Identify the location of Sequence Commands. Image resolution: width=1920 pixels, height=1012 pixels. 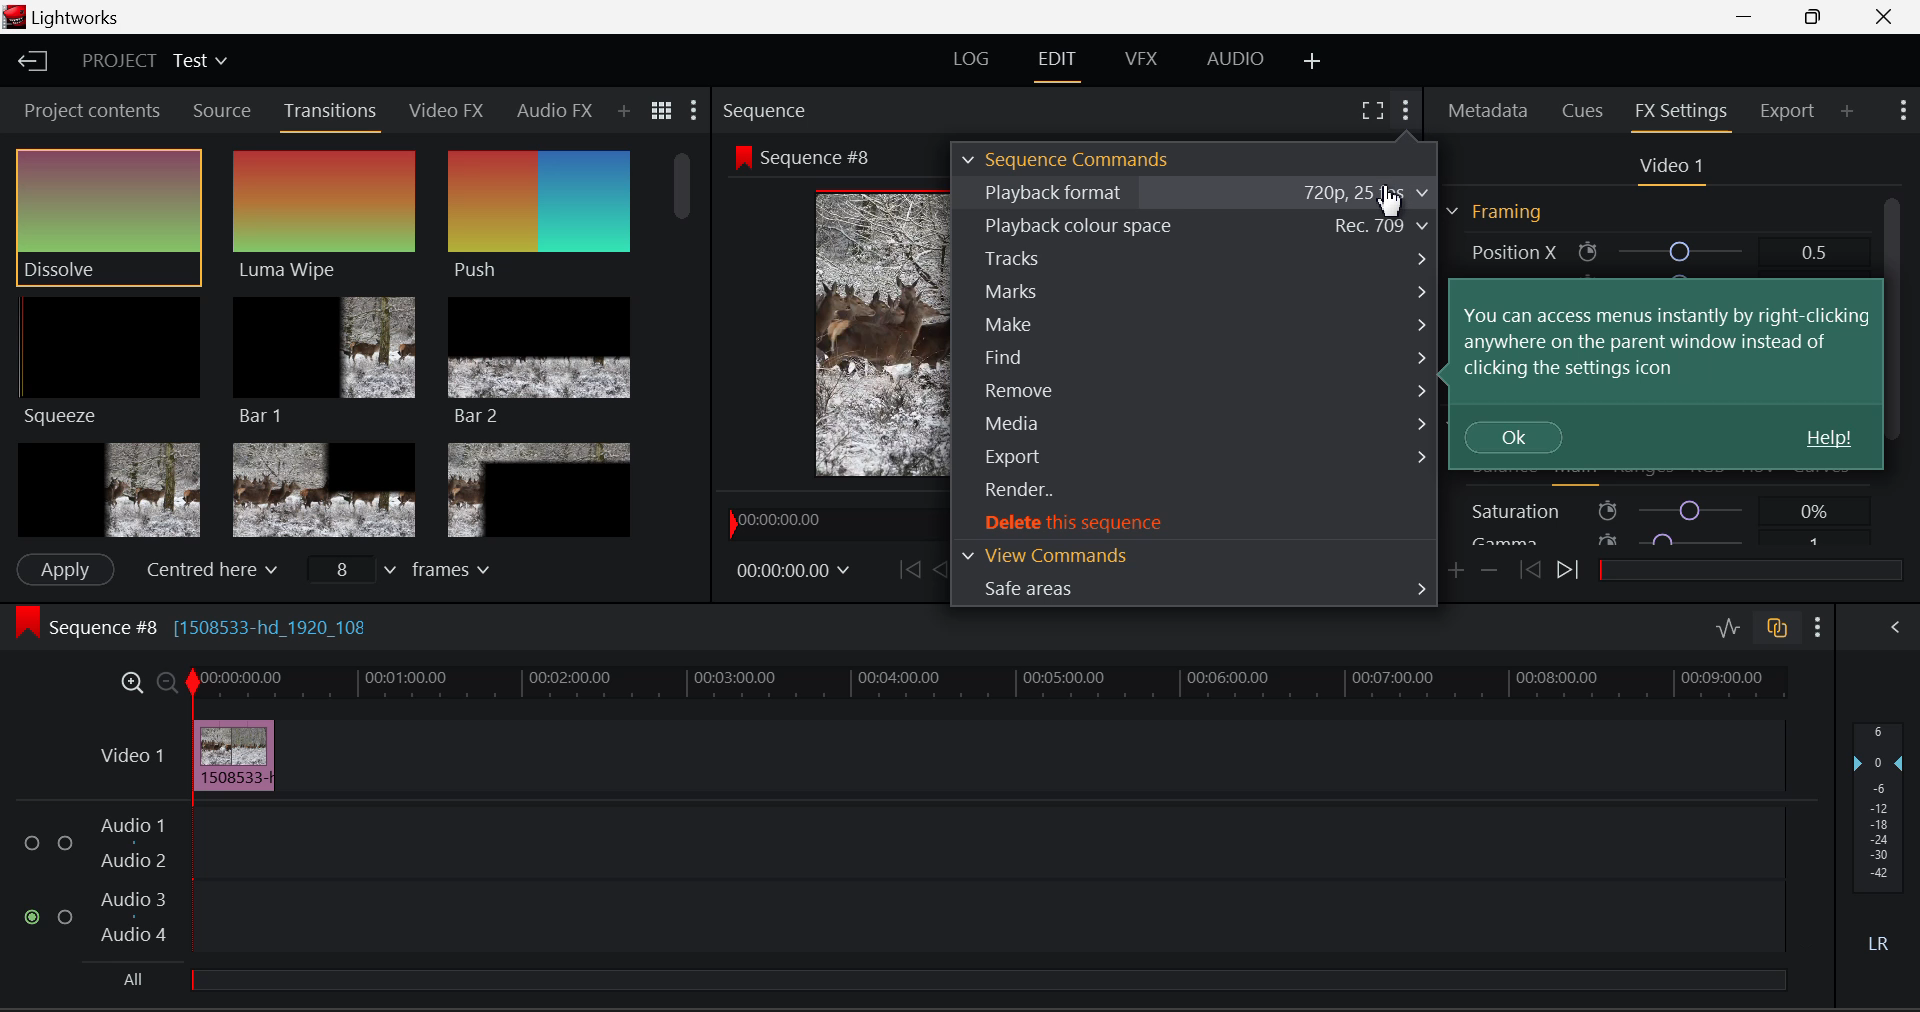
(1068, 158).